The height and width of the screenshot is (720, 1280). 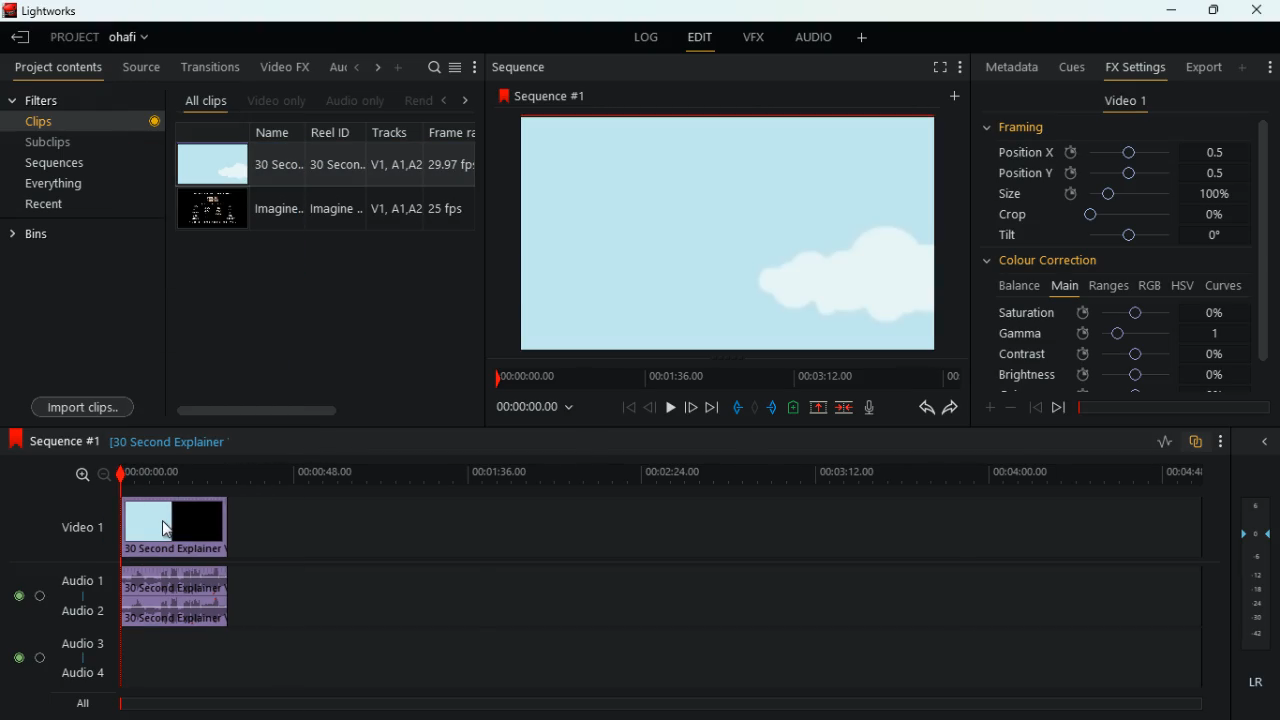 What do you see at coordinates (1210, 11) in the screenshot?
I see `maximize` at bounding box center [1210, 11].